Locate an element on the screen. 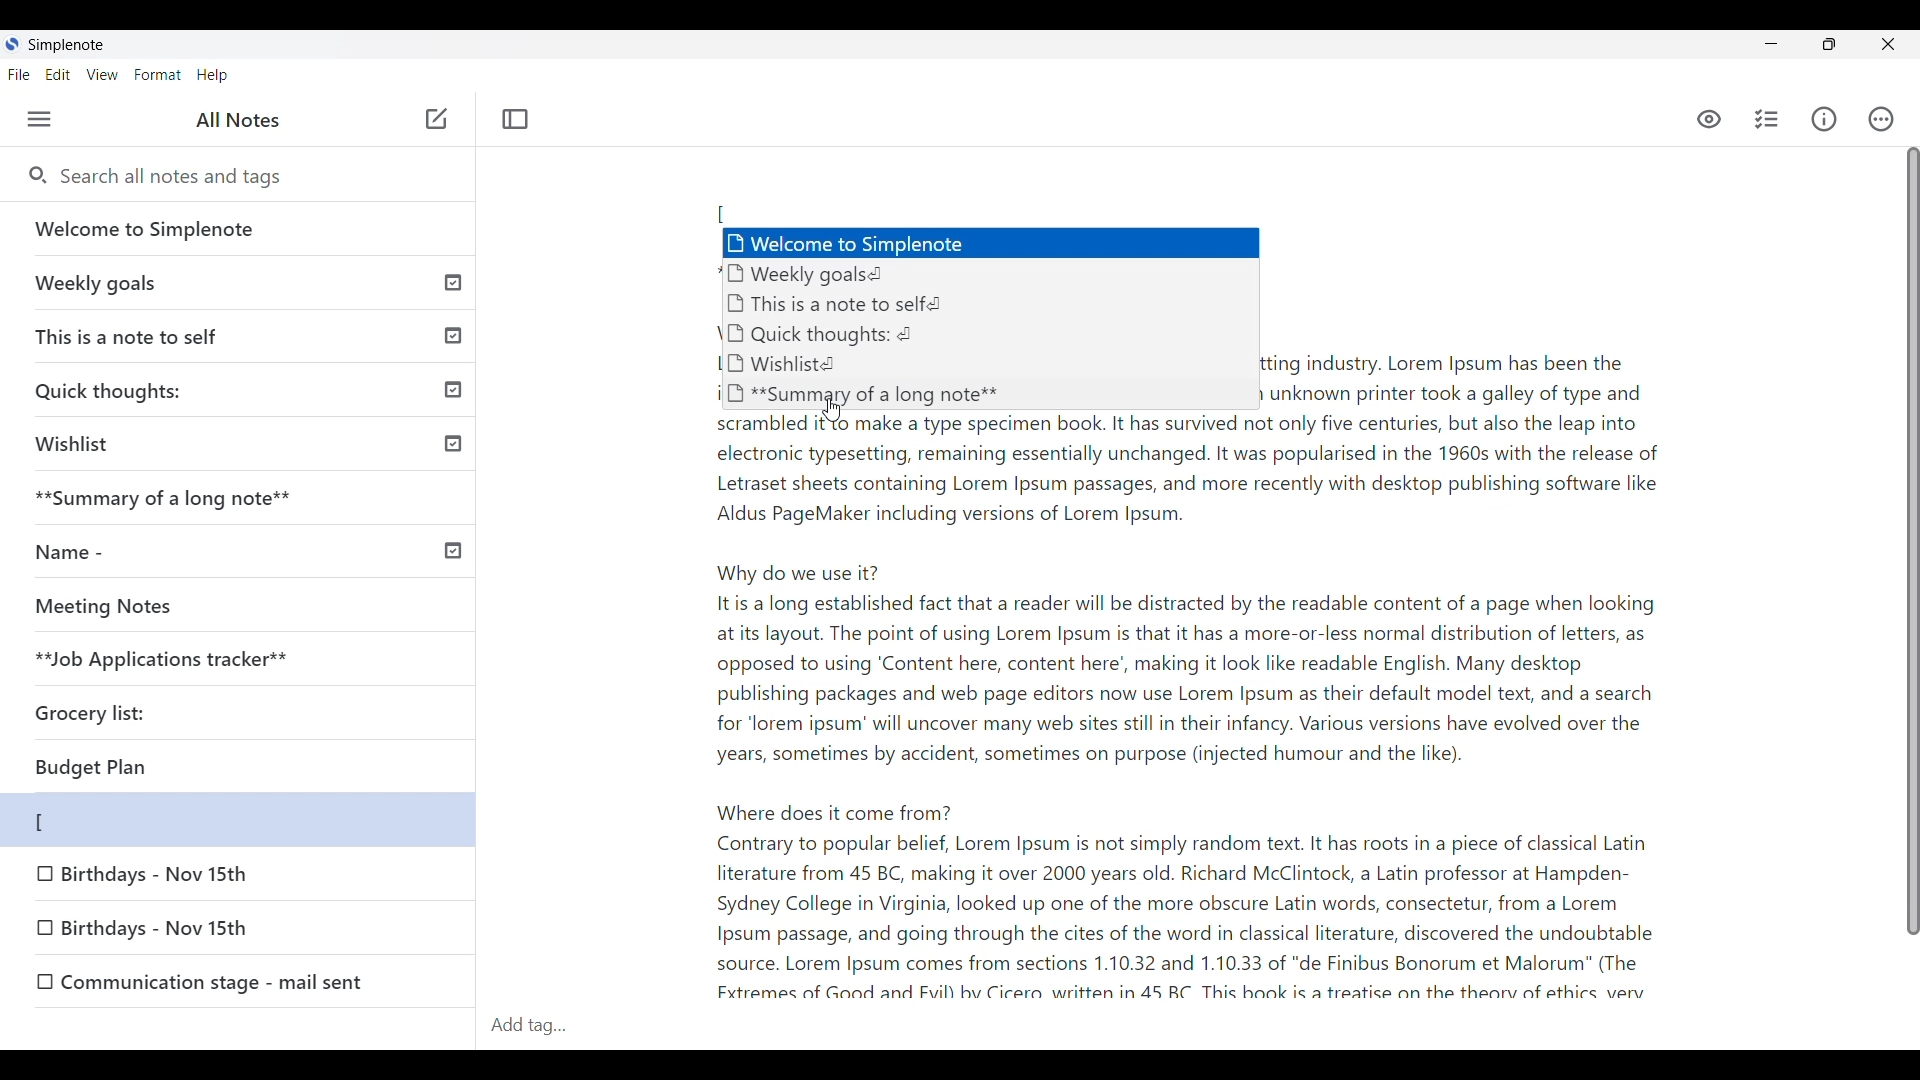 The image size is (1920, 1080). Note text changed and changed order within the list due to sorting is located at coordinates (238, 820).